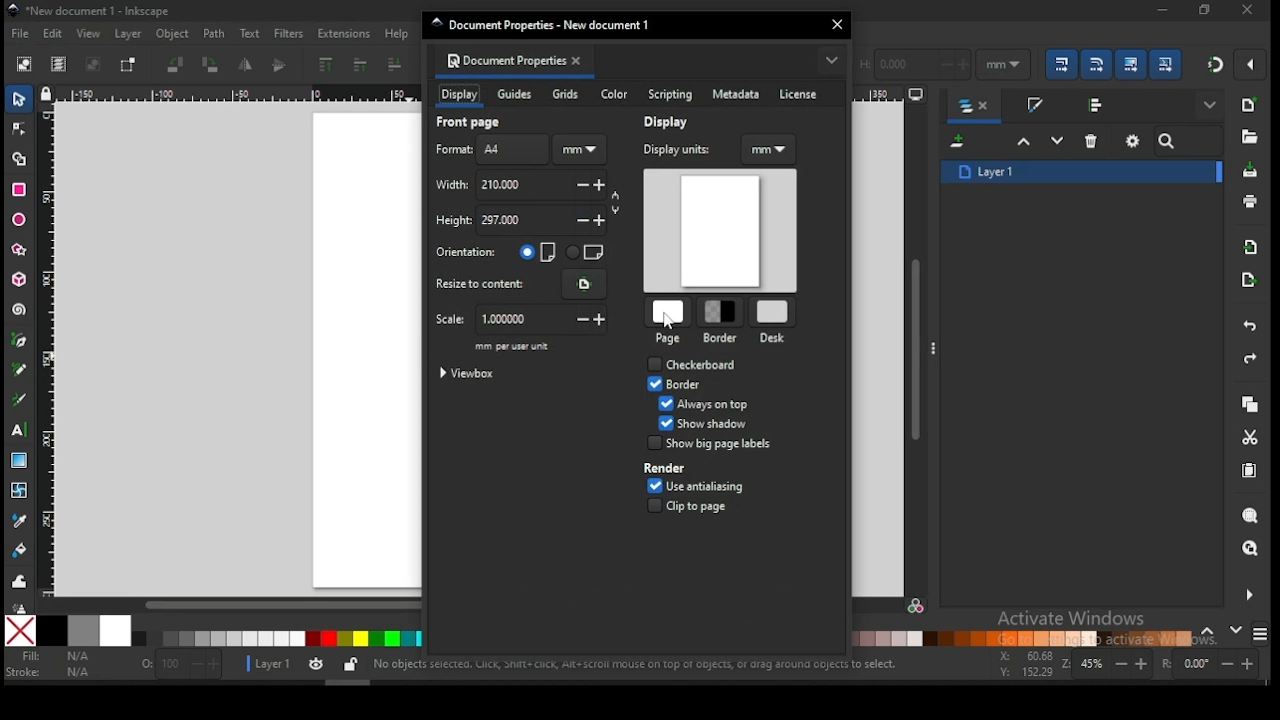 The image size is (1280, 720). I want to click on checkbox: checkboard, so click(696, 365).